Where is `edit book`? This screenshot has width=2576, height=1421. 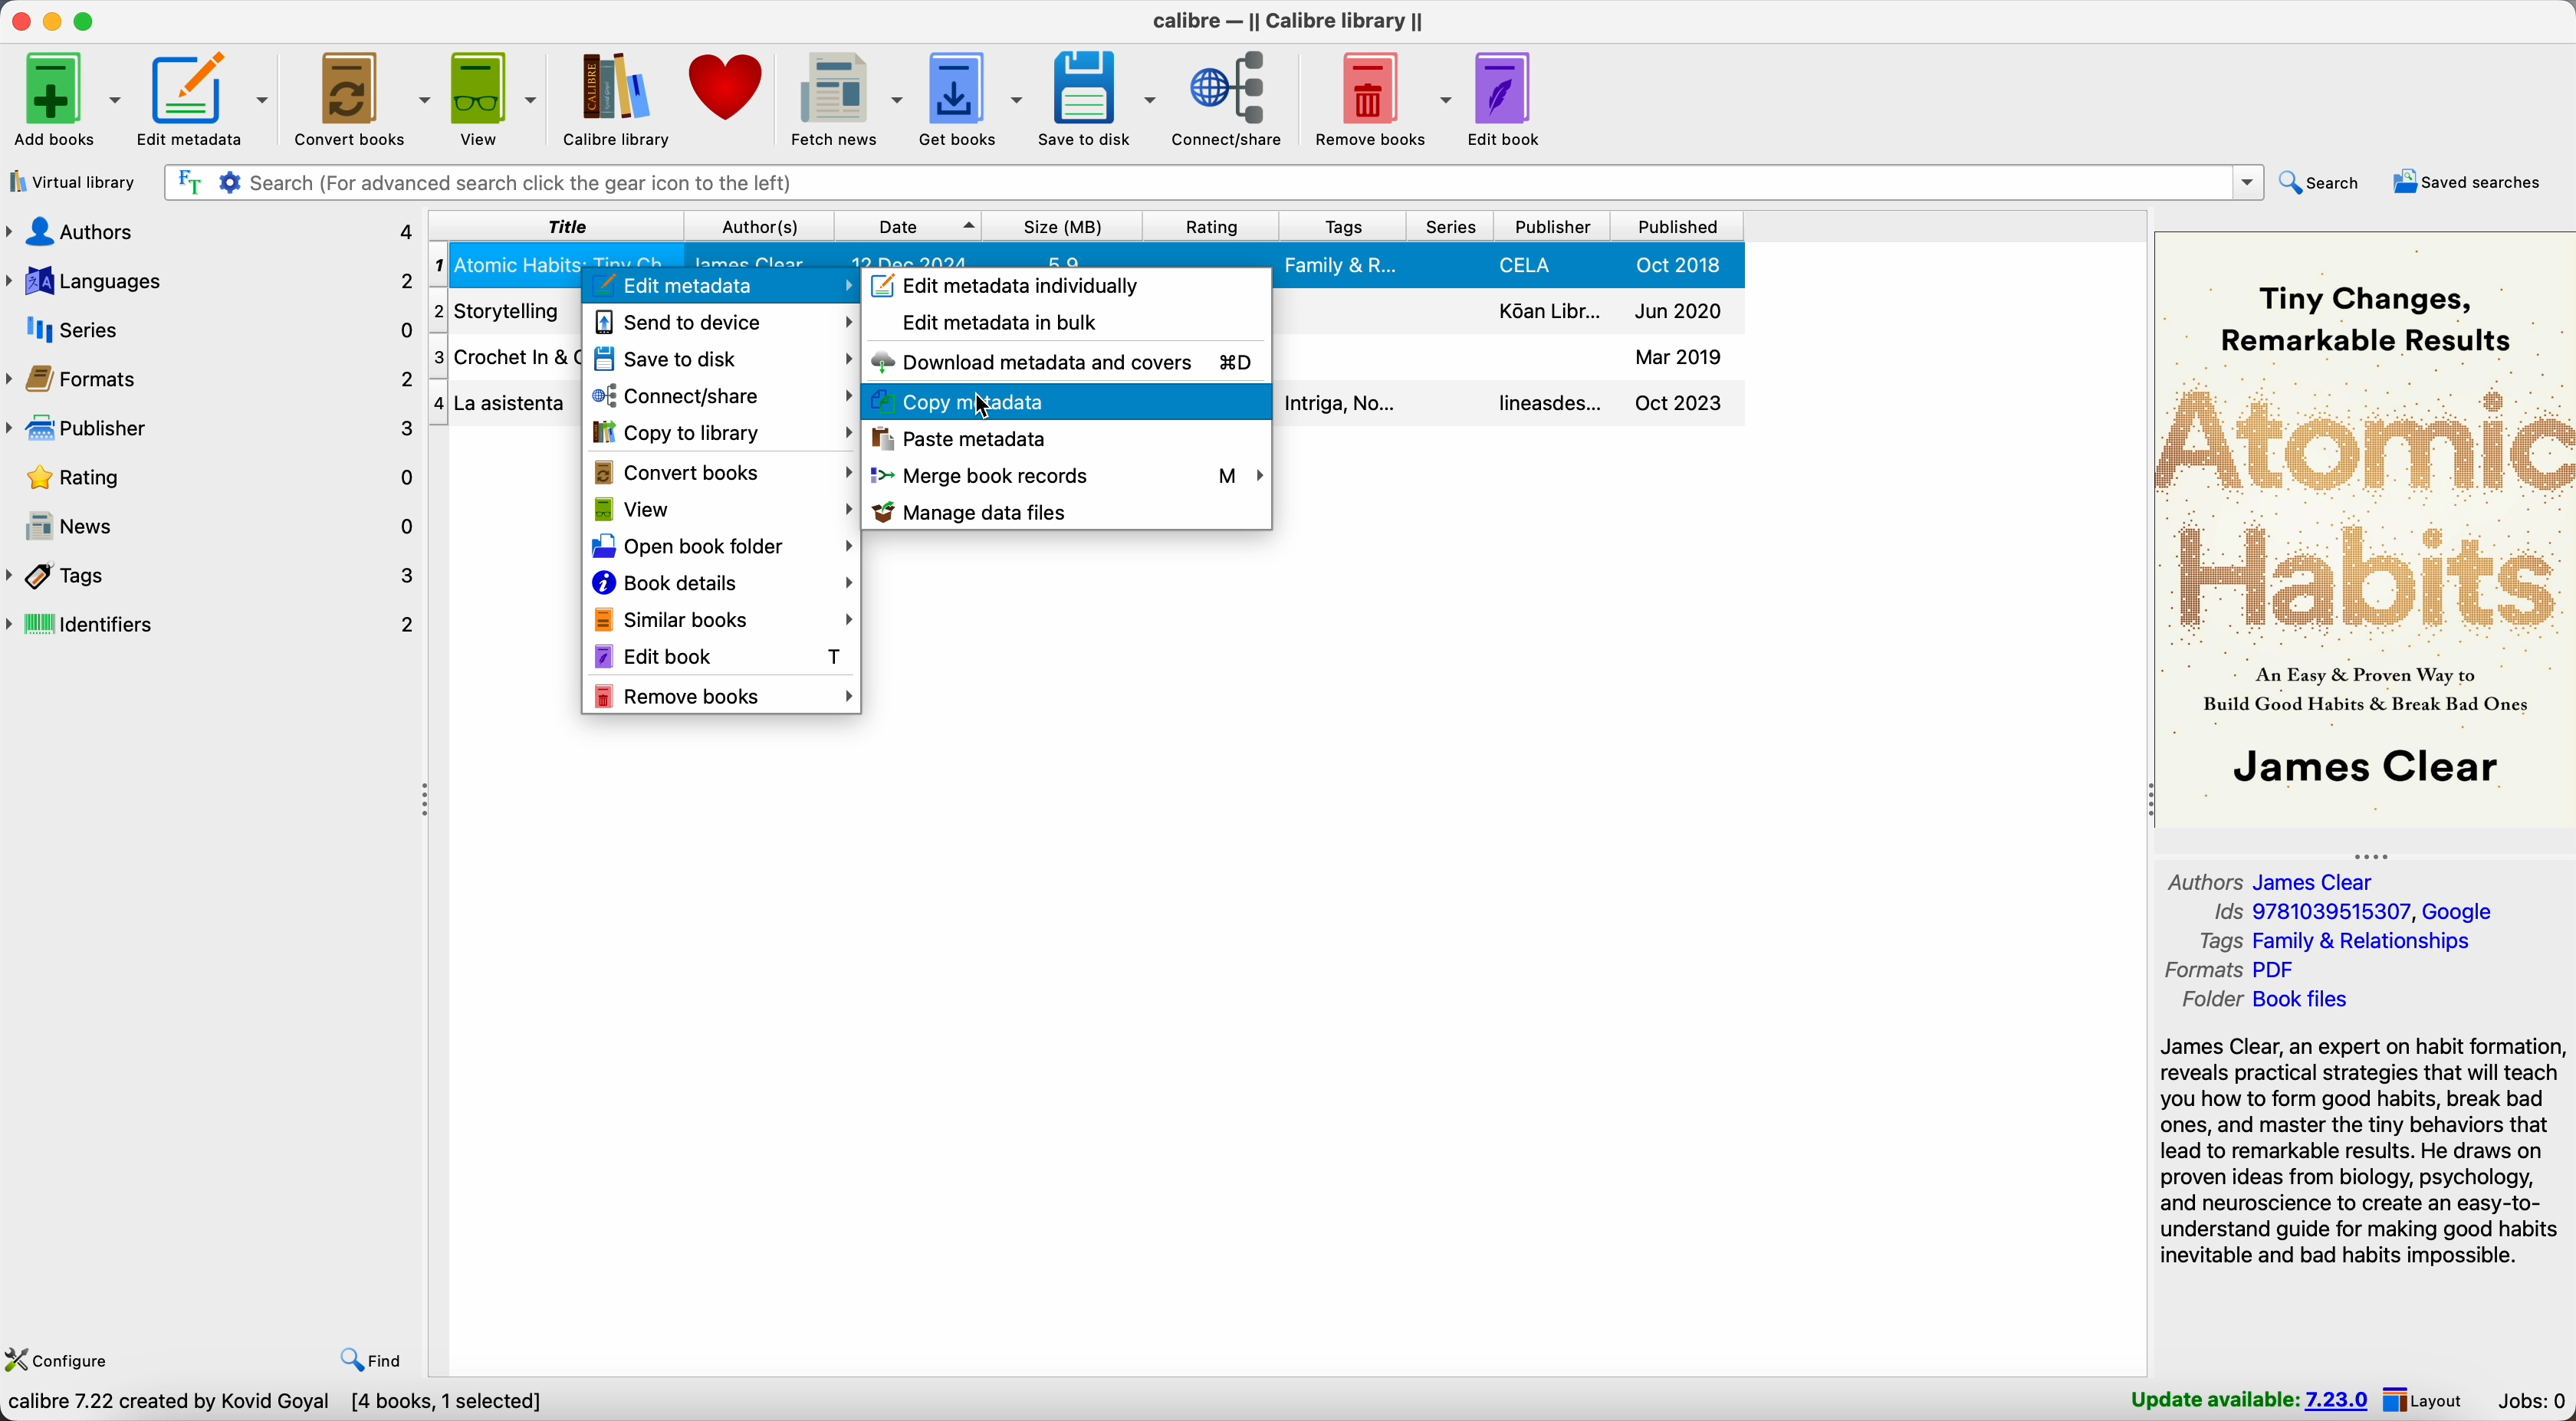 edit book is located at coordinates (1508, 98).